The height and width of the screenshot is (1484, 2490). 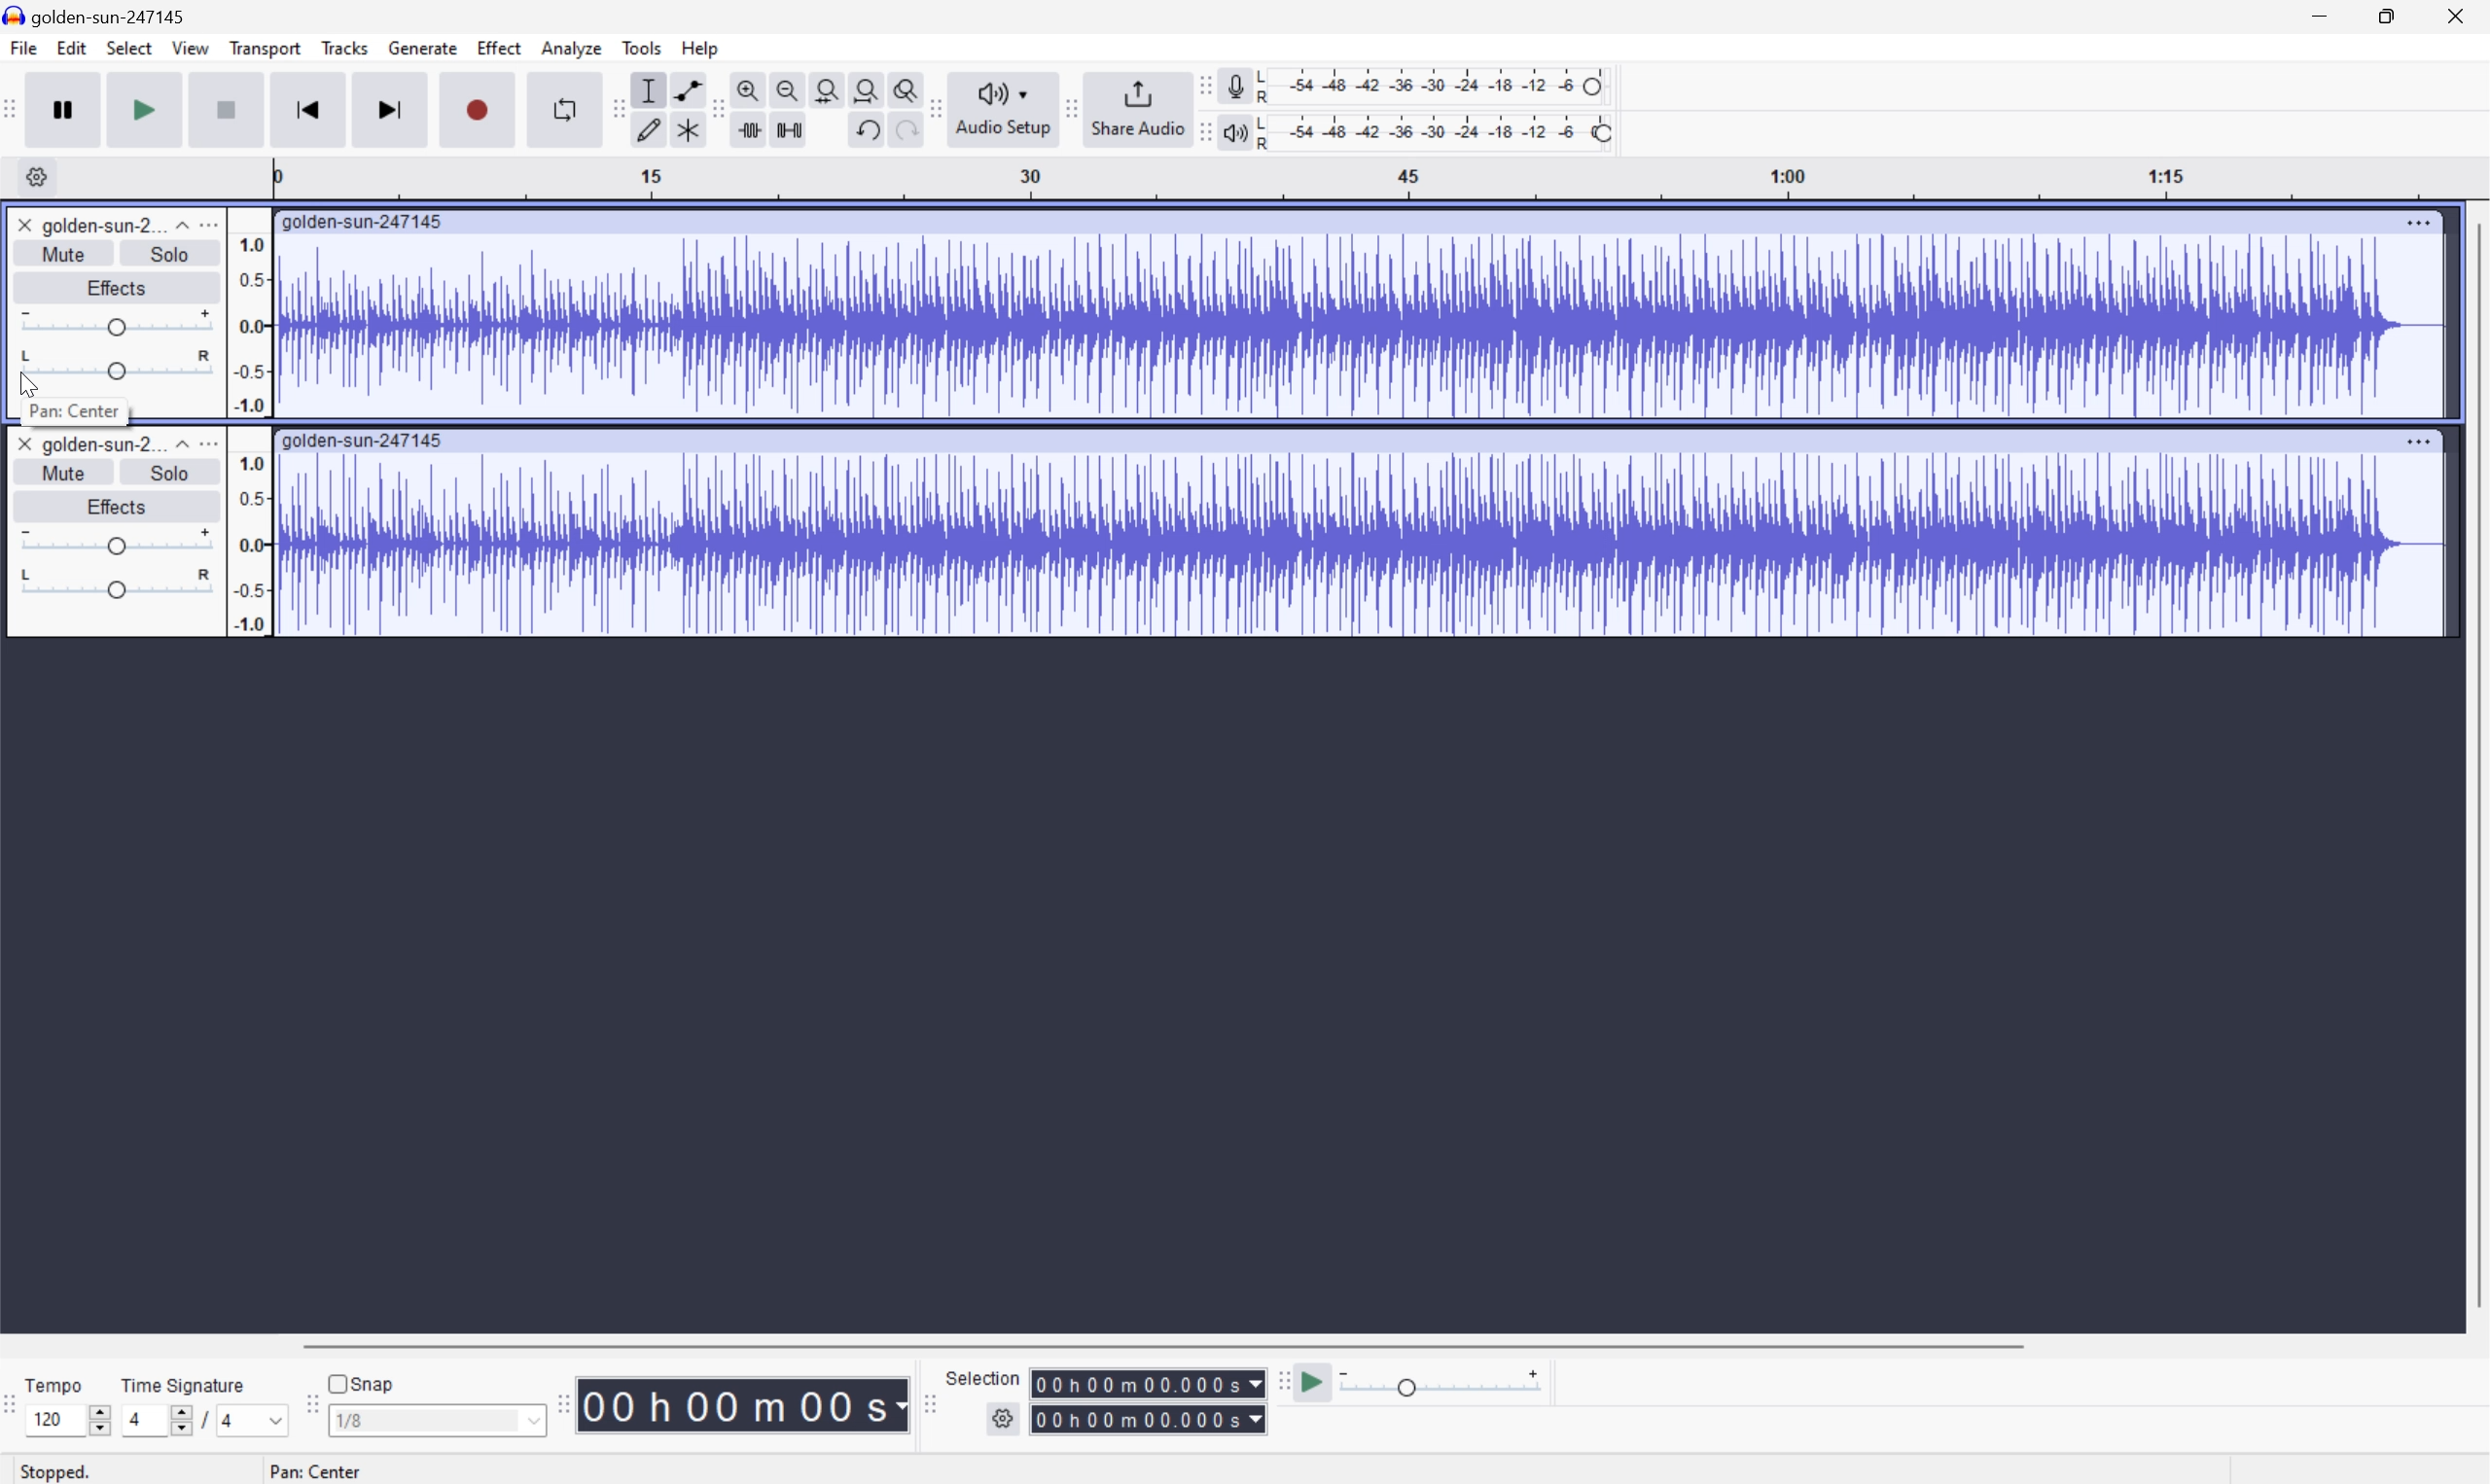 I want to click on Solo, so click(x=176, y=472).